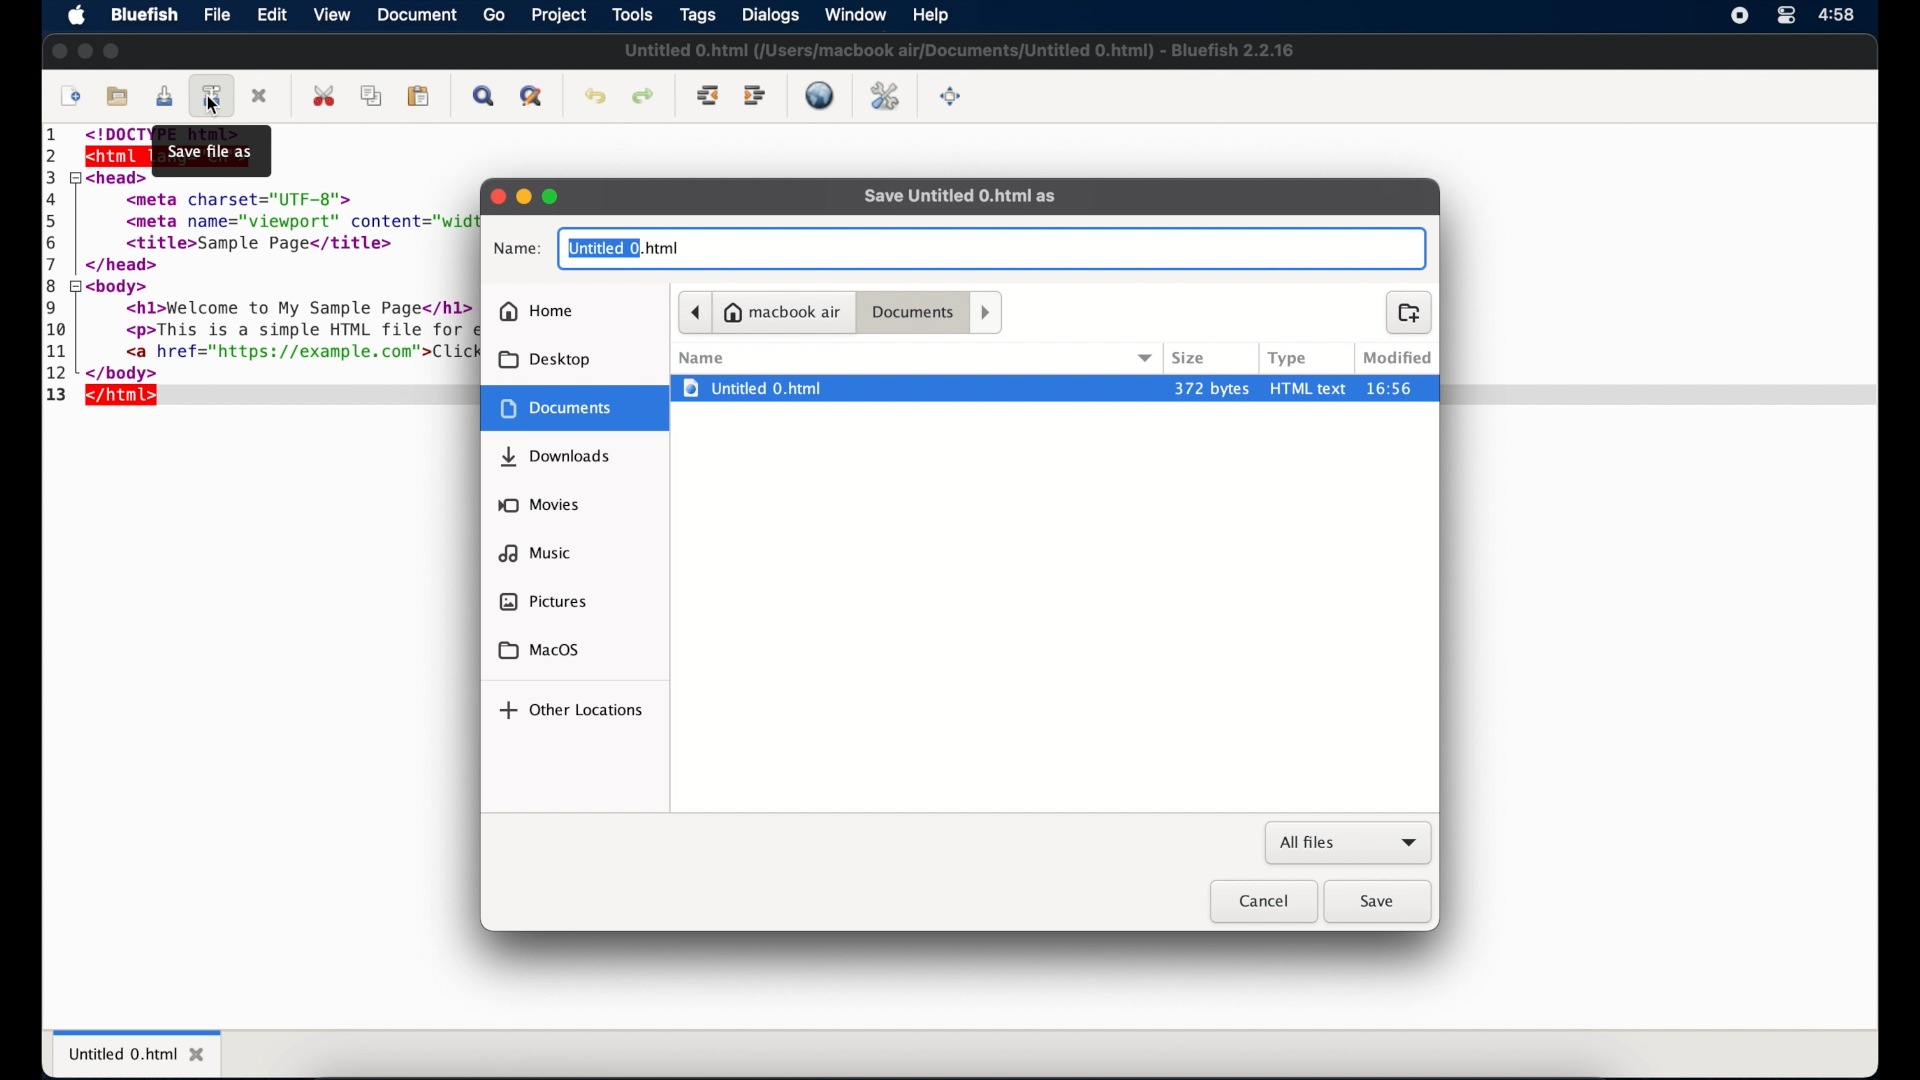  Describe the element at coordinates (218, 14) in the screenshot. I see `file` at that location.